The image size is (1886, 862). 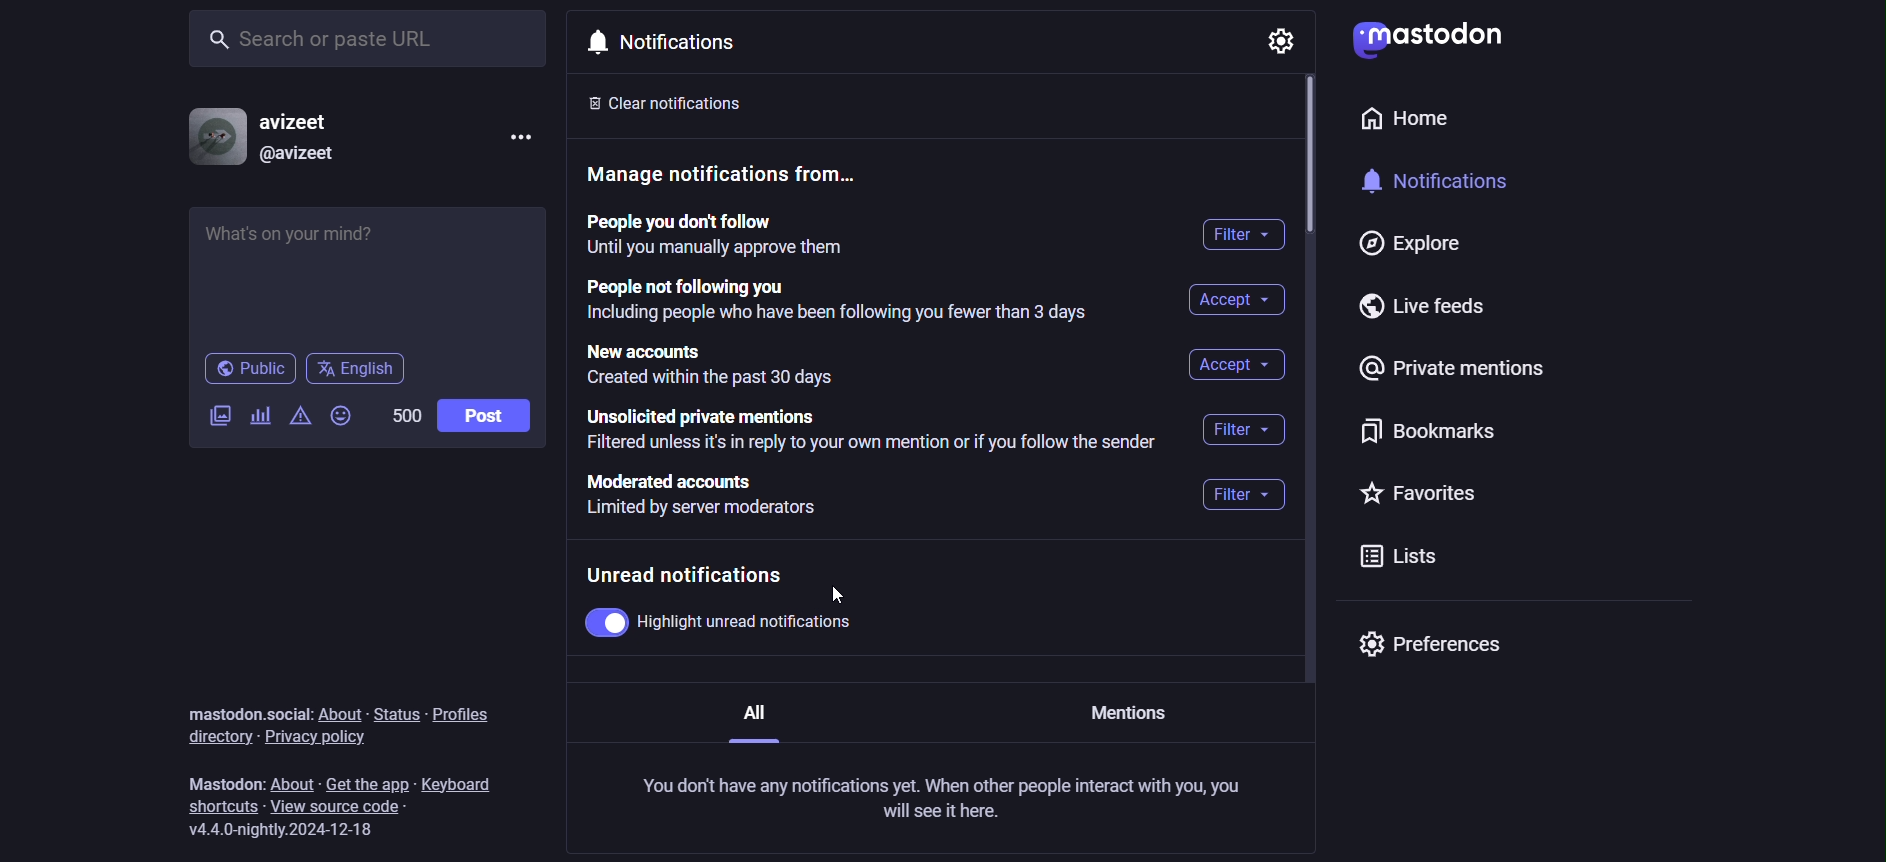 What do you see at coordinates (1237, 365) in the screenshot?
I see `accept` at bounding box center [1237, 365].